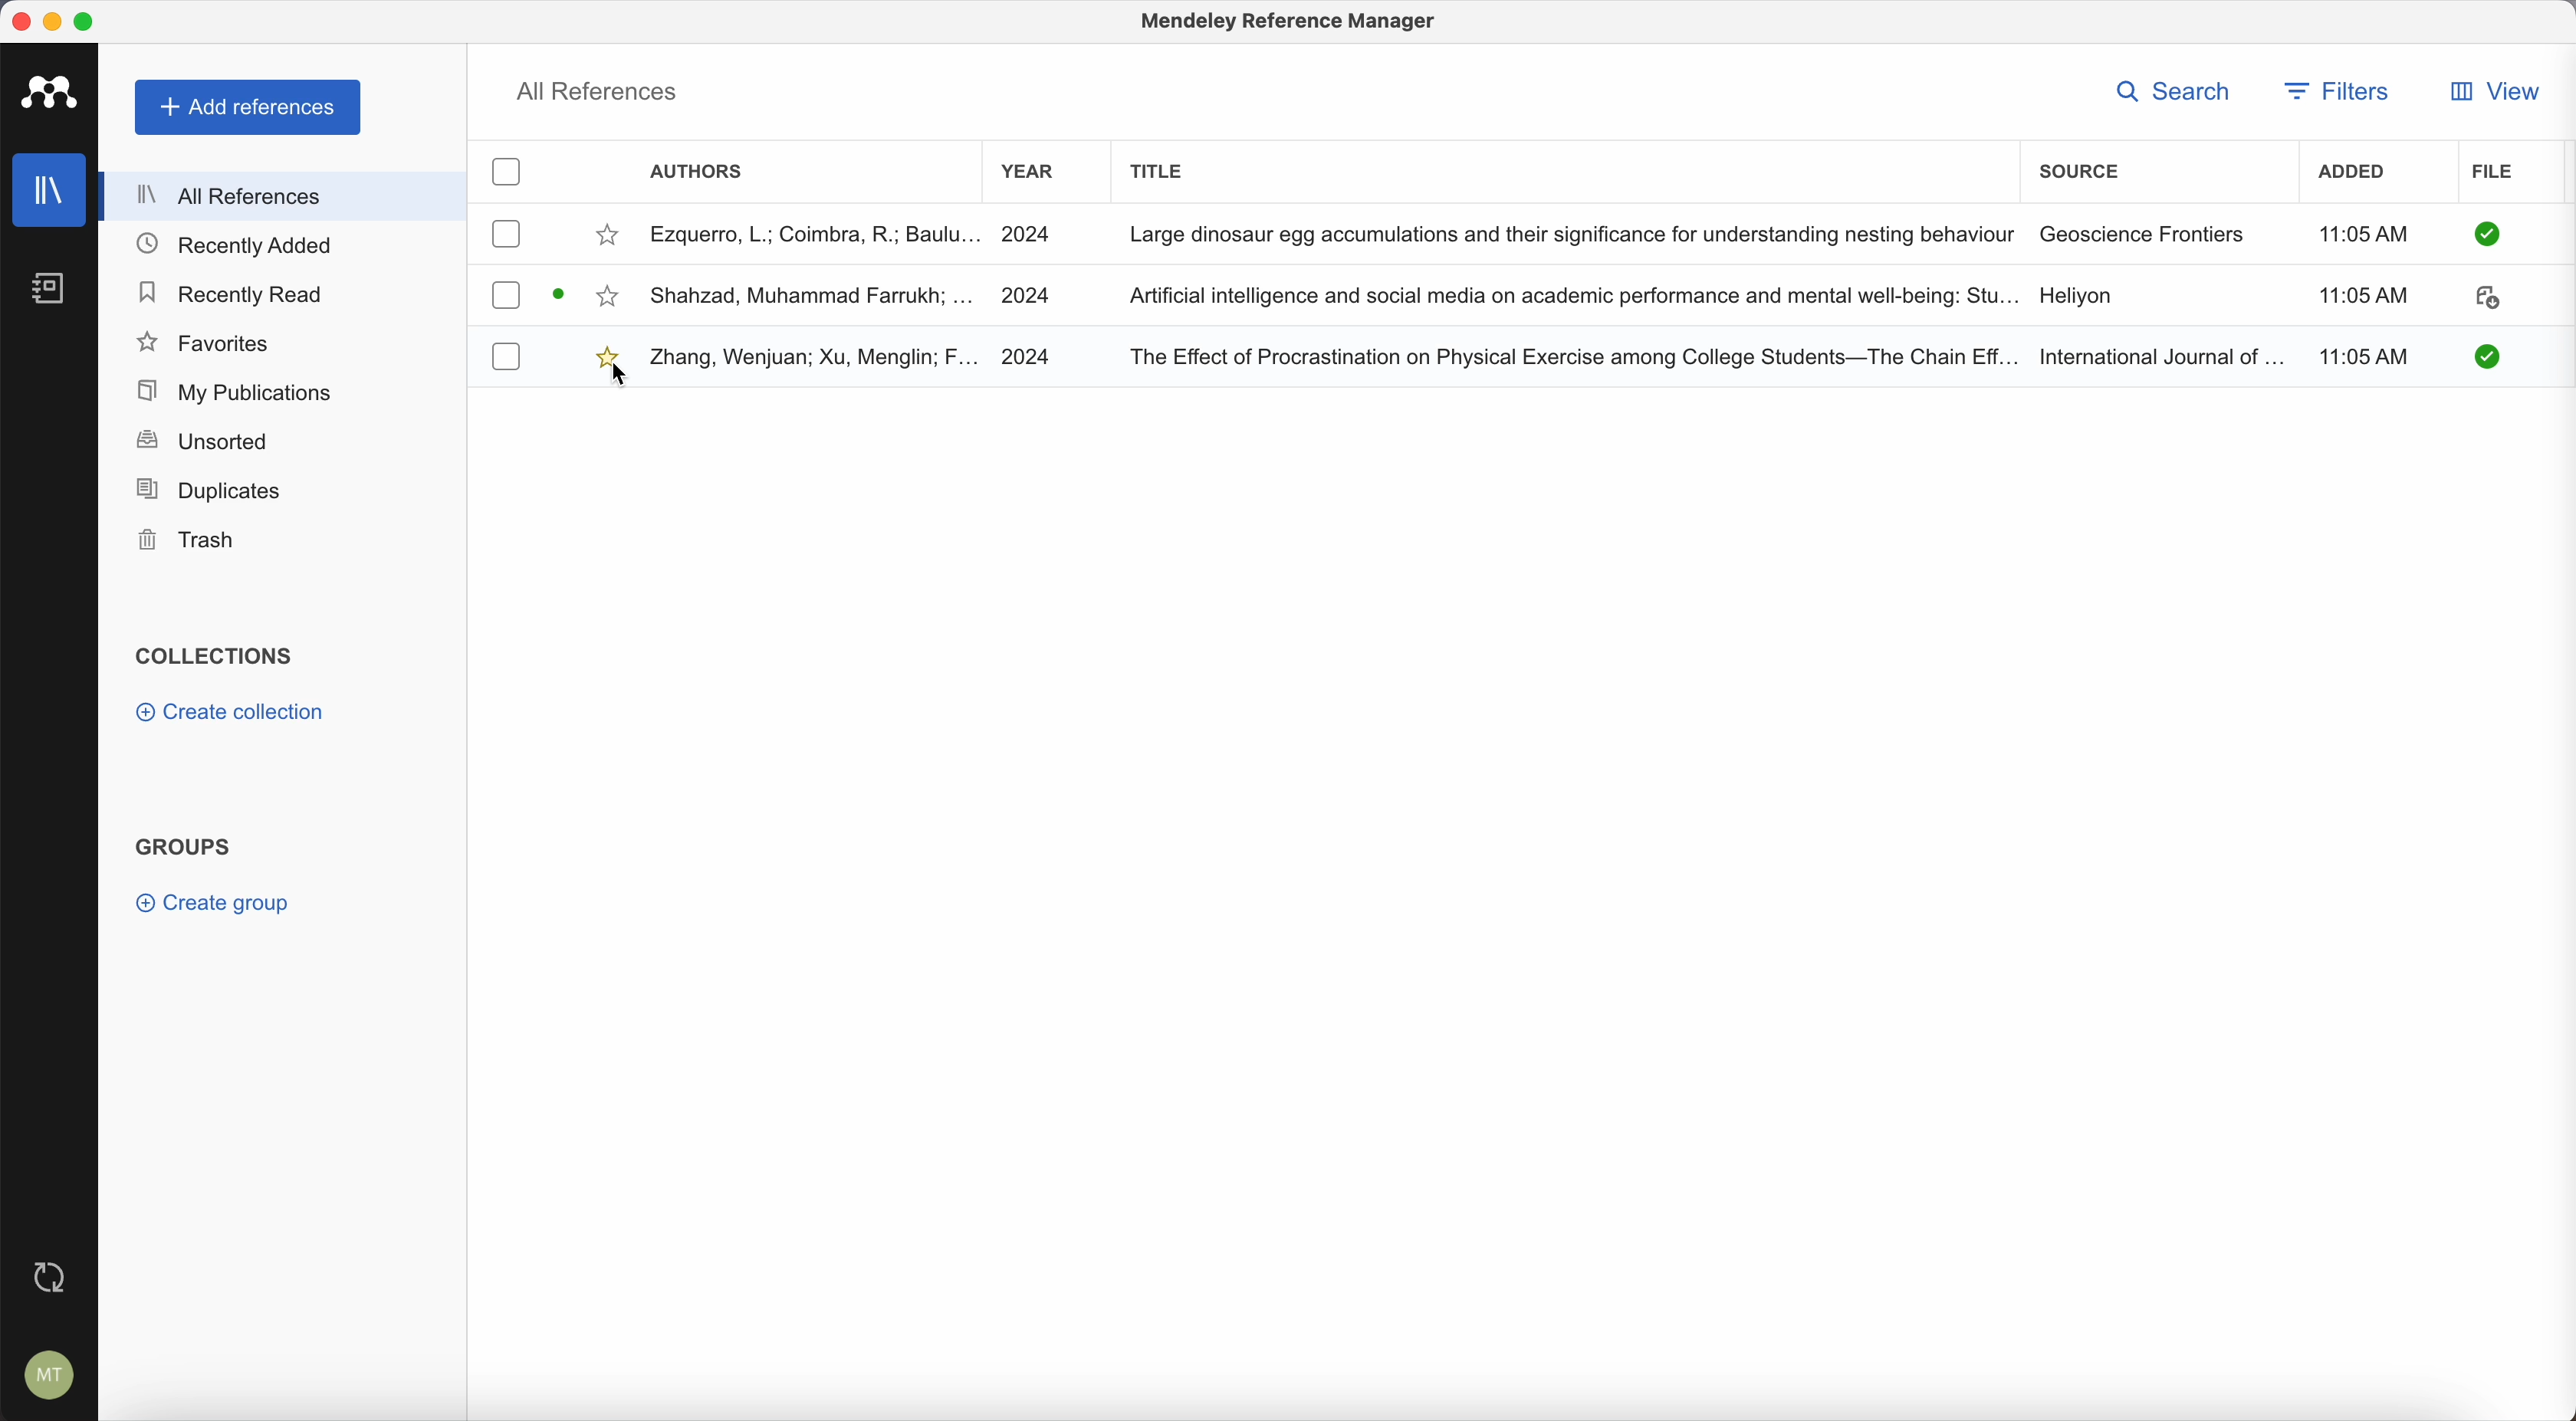 This screenshot has height=1421, width=2576. Describe the element at coordinates (52, 193) in the screenshot. I see `library` at that location.